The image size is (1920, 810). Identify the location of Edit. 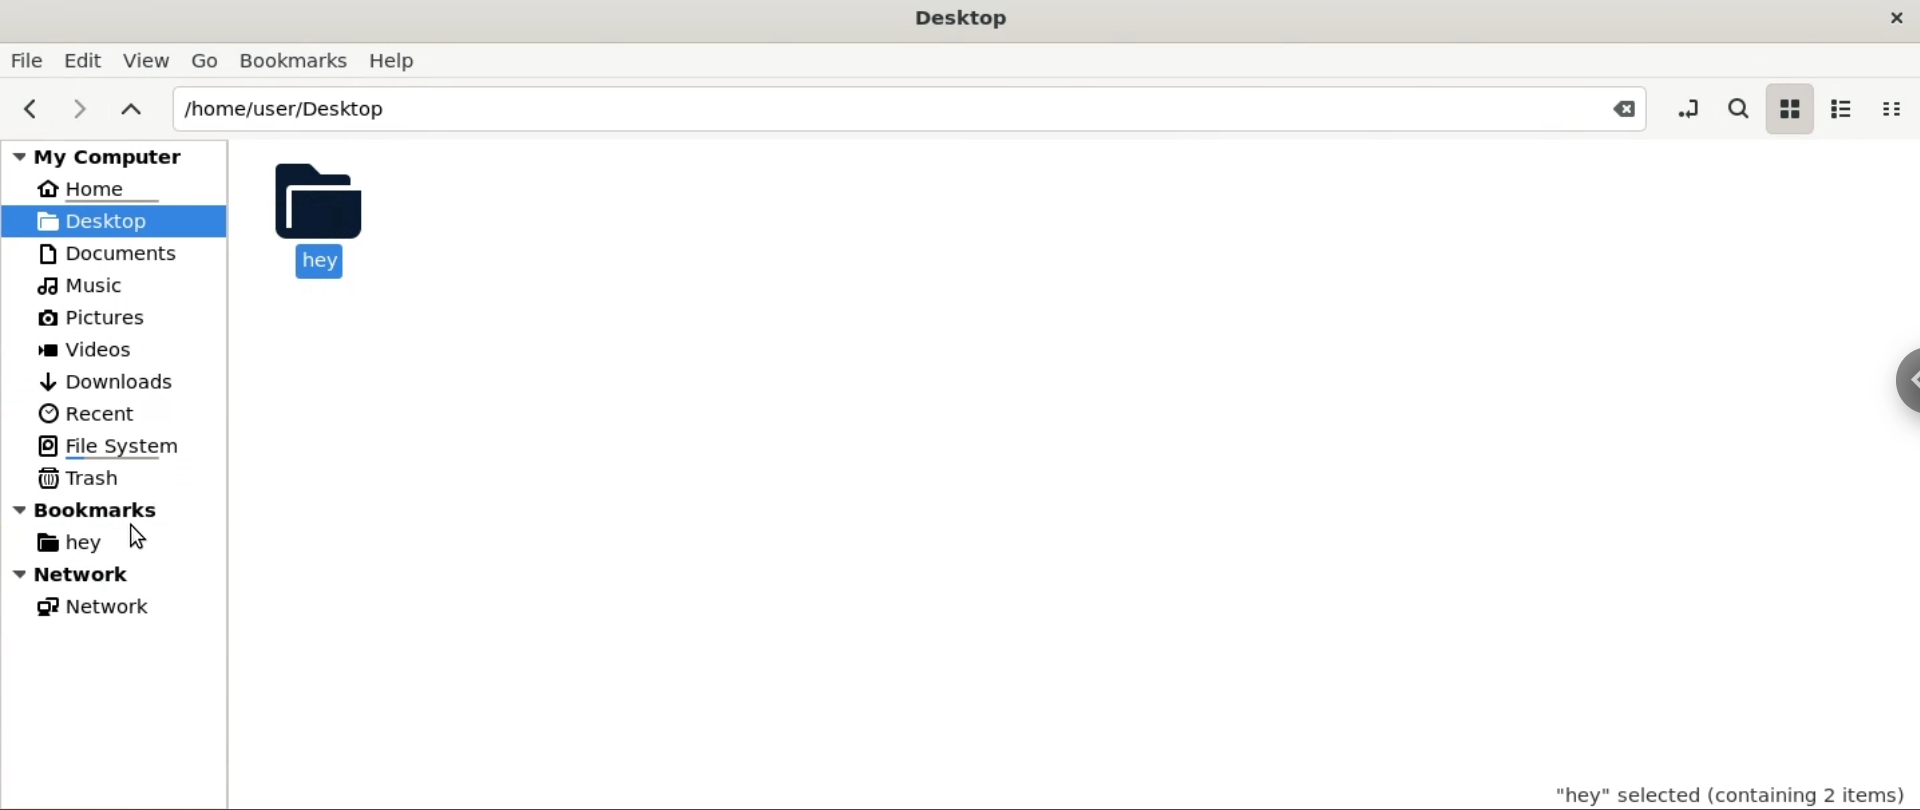
(85, 58).